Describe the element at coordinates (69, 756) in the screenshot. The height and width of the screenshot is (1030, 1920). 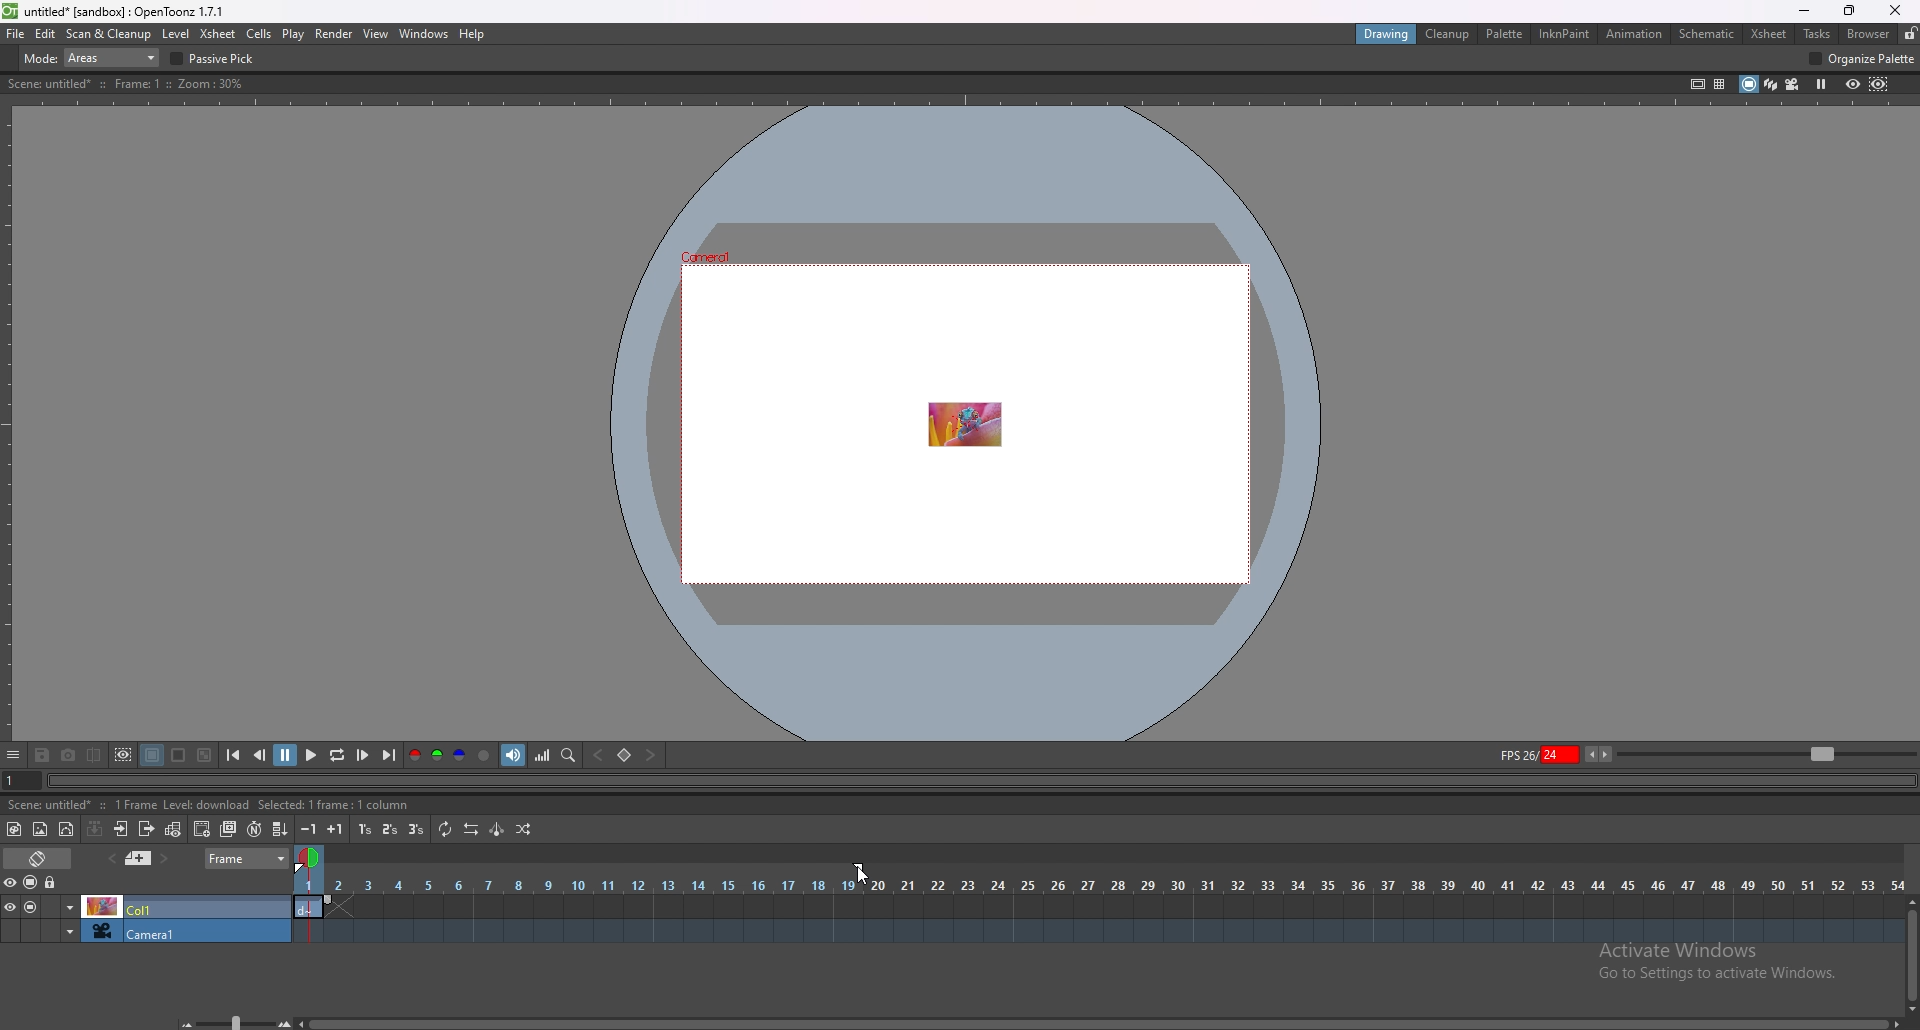
I see `snapshot` at that location.